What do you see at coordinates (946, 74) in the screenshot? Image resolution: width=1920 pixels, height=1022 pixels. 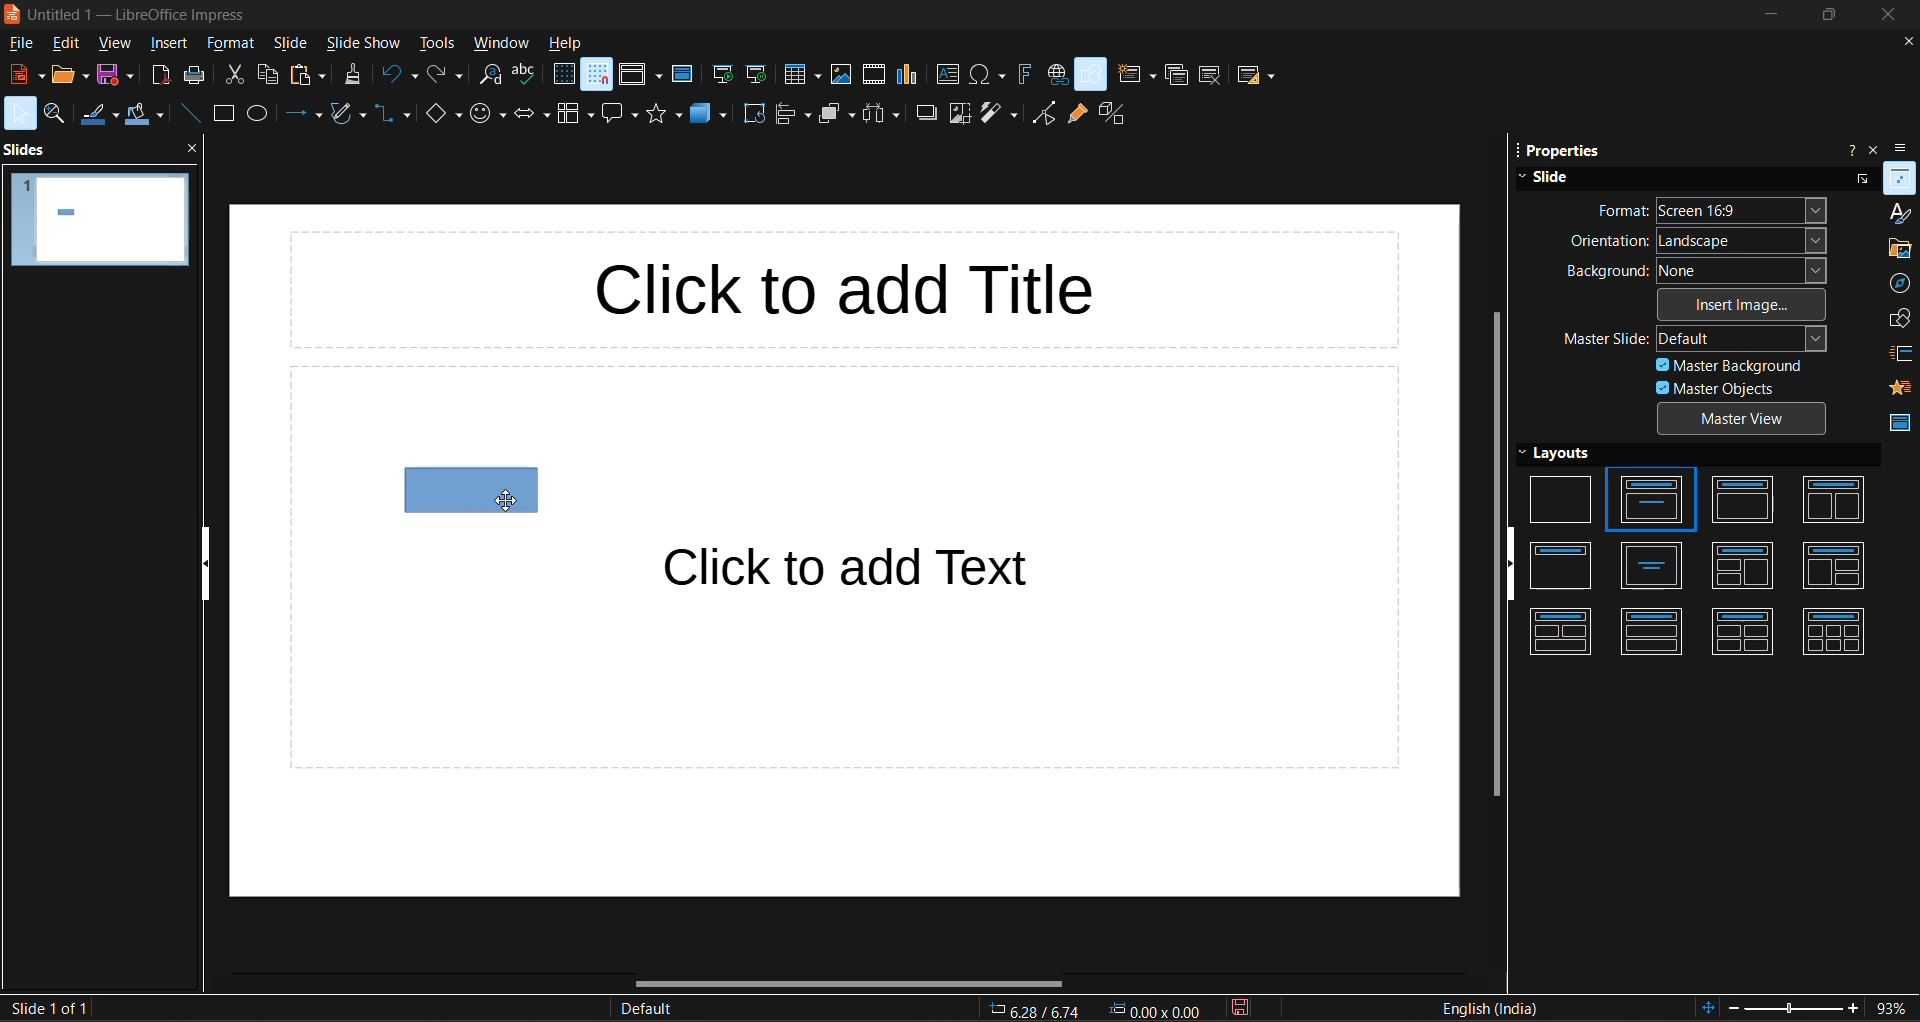 I see `insert text box` at bounding box center [946, 74].